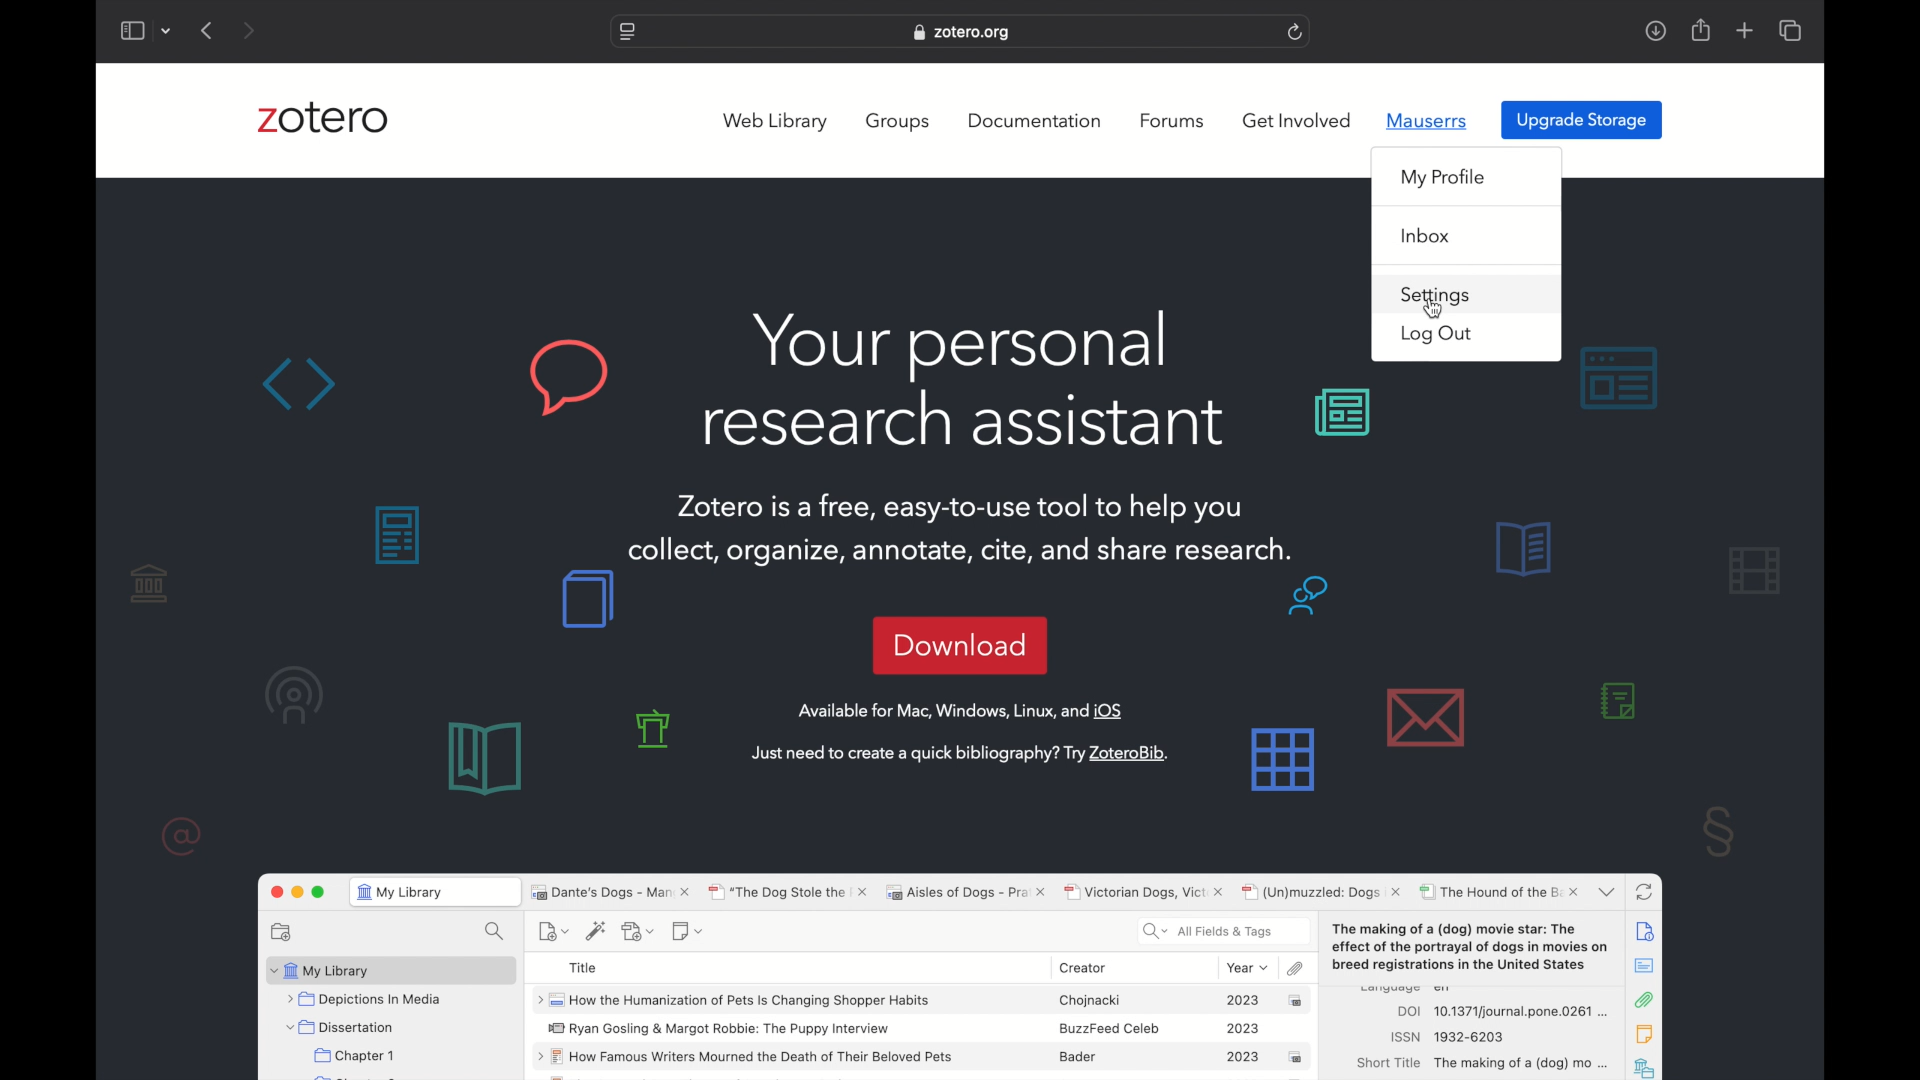  What do you see at coordinates (959, 971) in the screenshot?
I see `zotero software preview` at bounding box center [959, 971].